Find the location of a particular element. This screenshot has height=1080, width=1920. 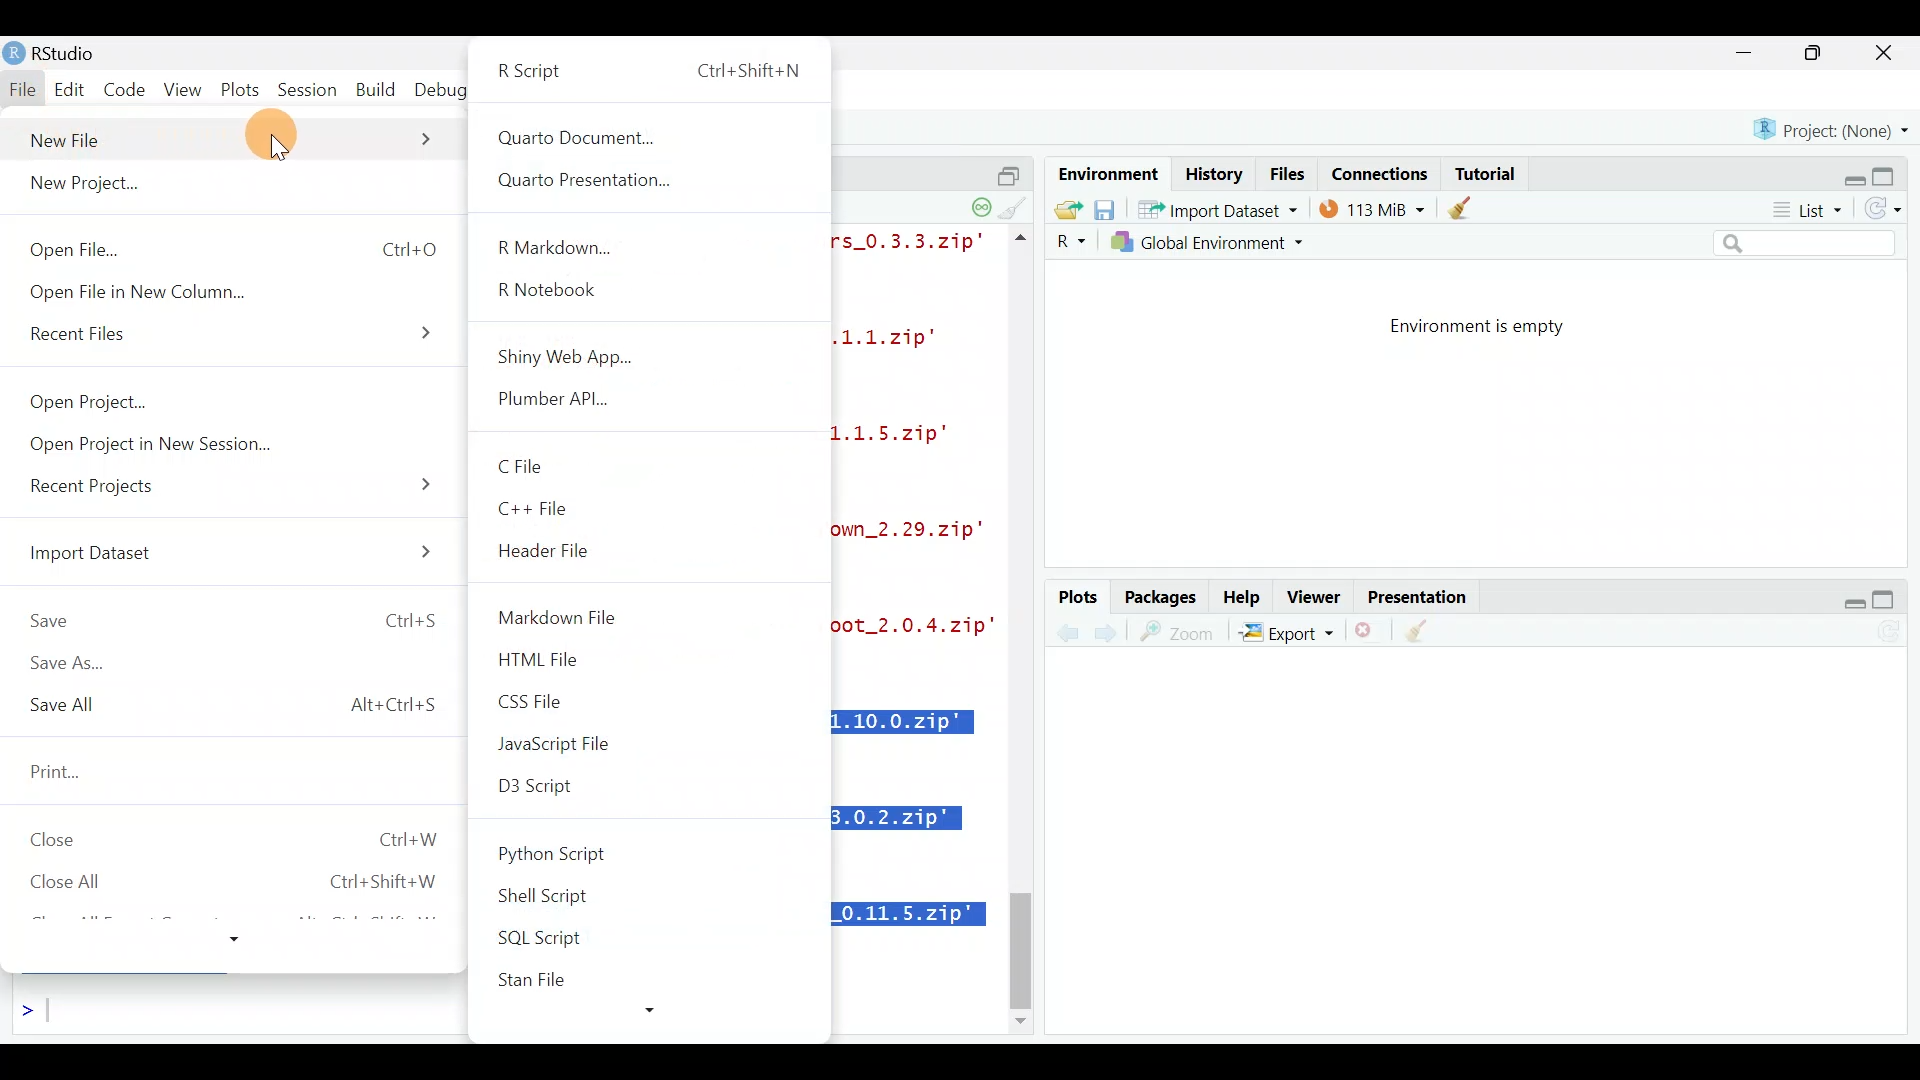

Stan File is located at coordinates (556, 983).